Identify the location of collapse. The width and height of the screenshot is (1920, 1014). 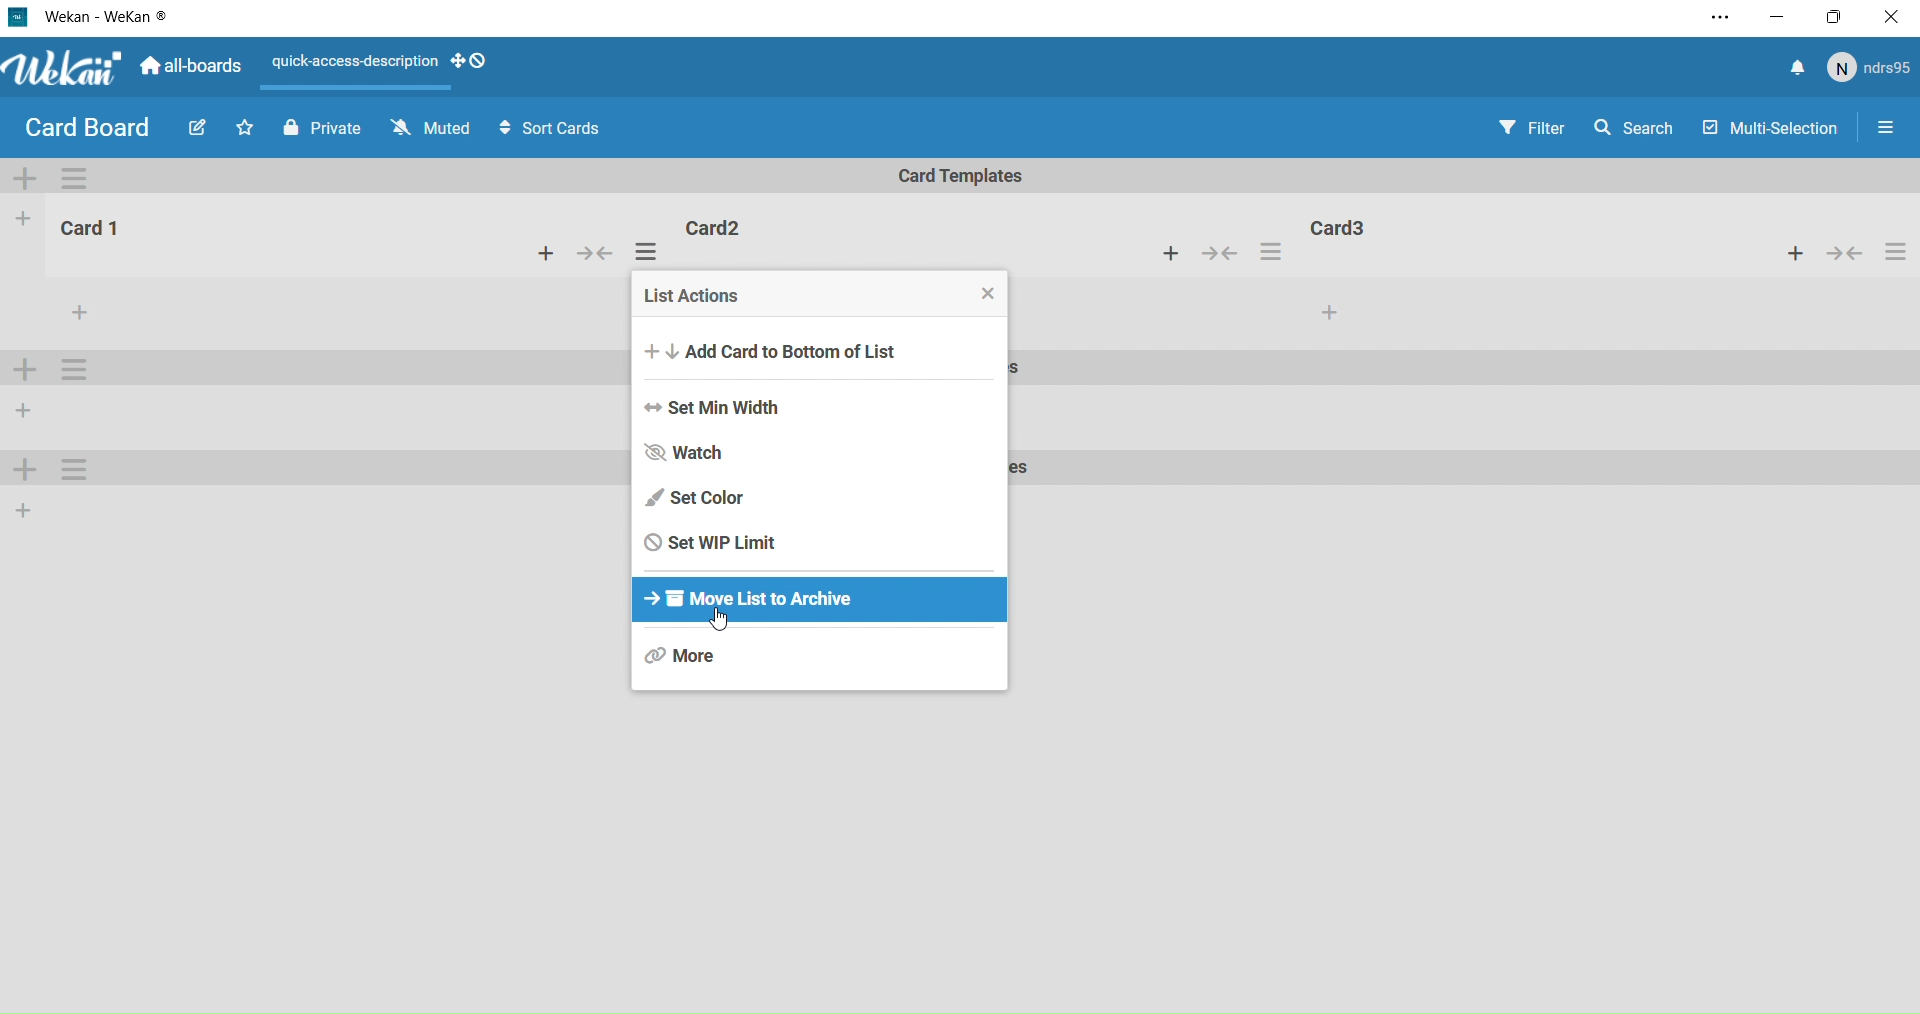
(1219, 253).